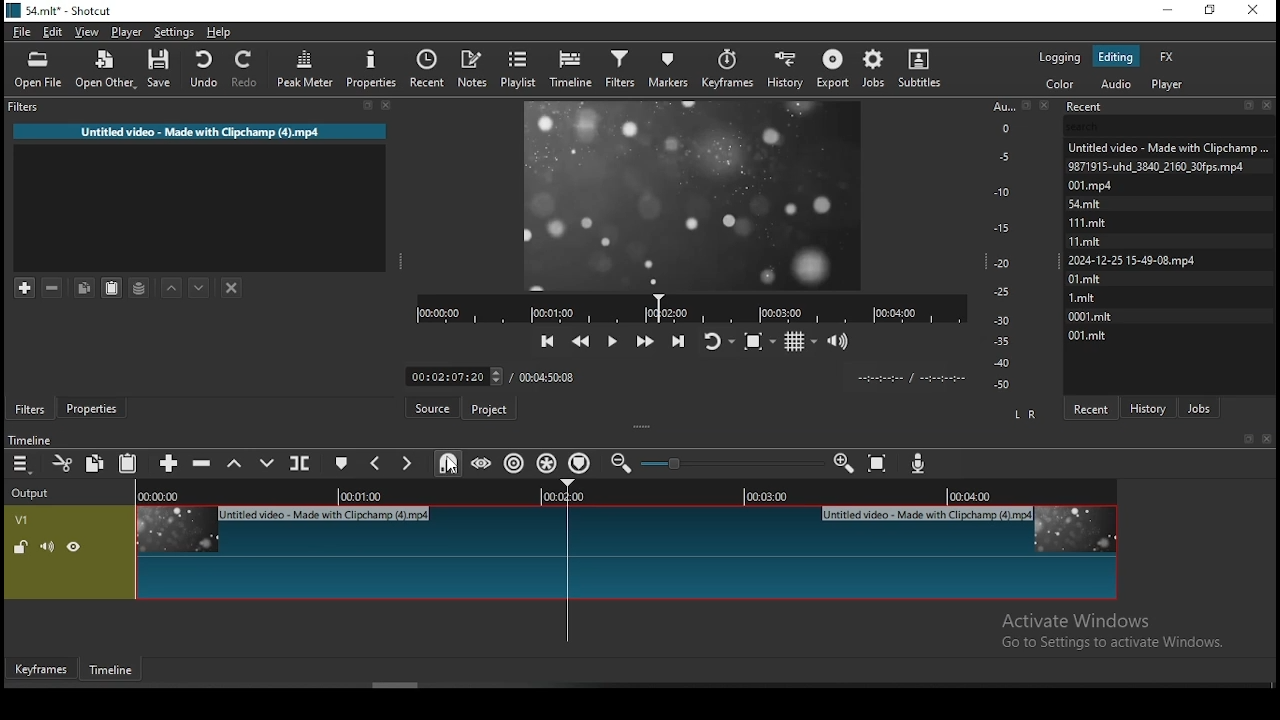  What do you see at coordinates (22, 463) in the screenshot?
I see `timeline menu` at bounding box center [22, 463].